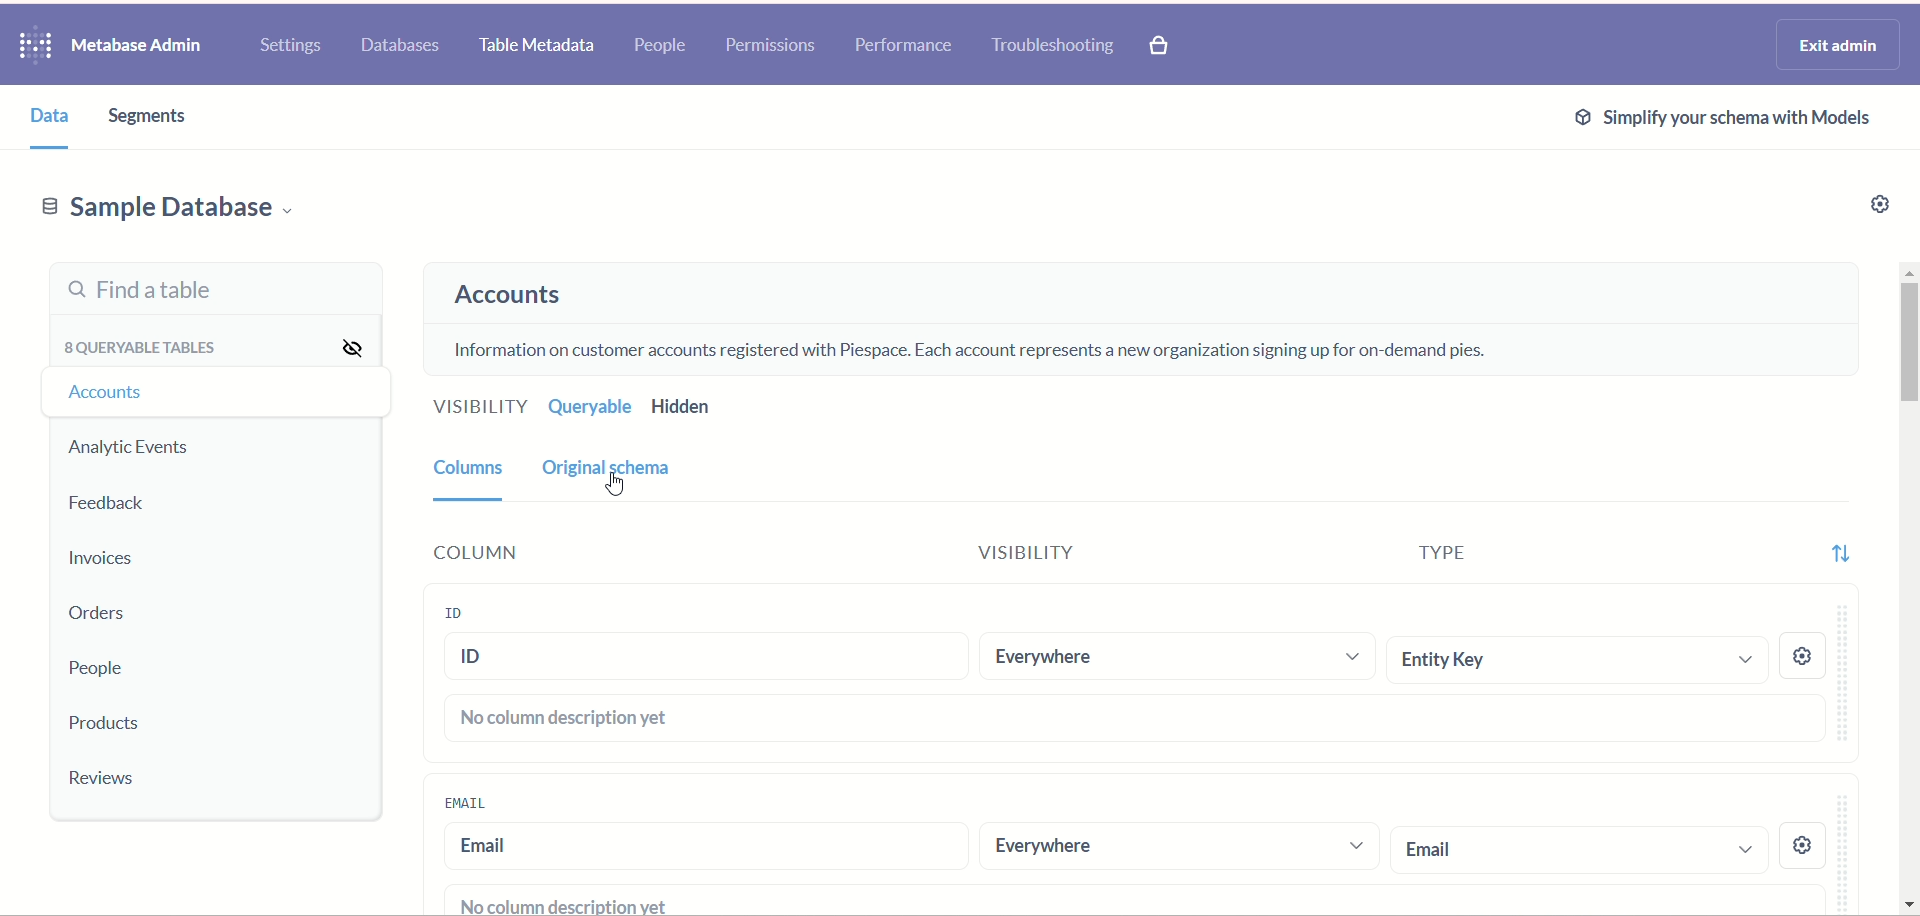 The height and width of the screenshot is (916, 1920). I want to click on email, so click(704, 847).